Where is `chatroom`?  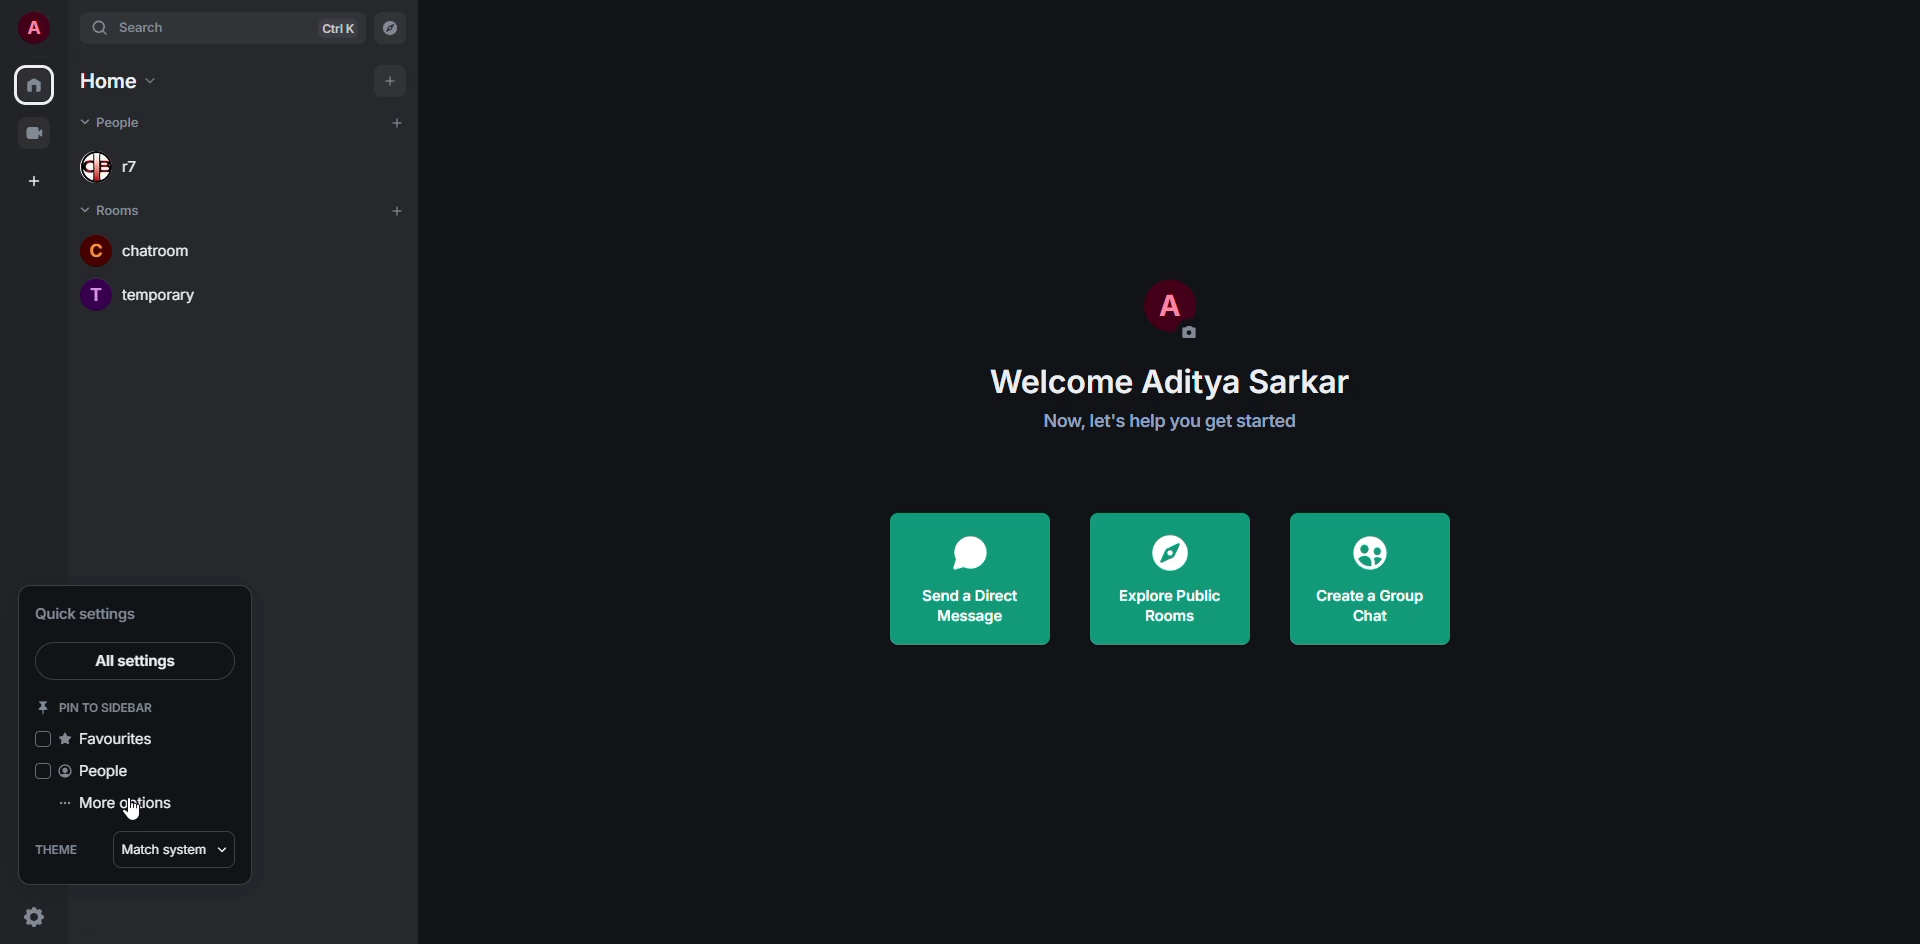
chatroom is located at coordinates (154, 250).